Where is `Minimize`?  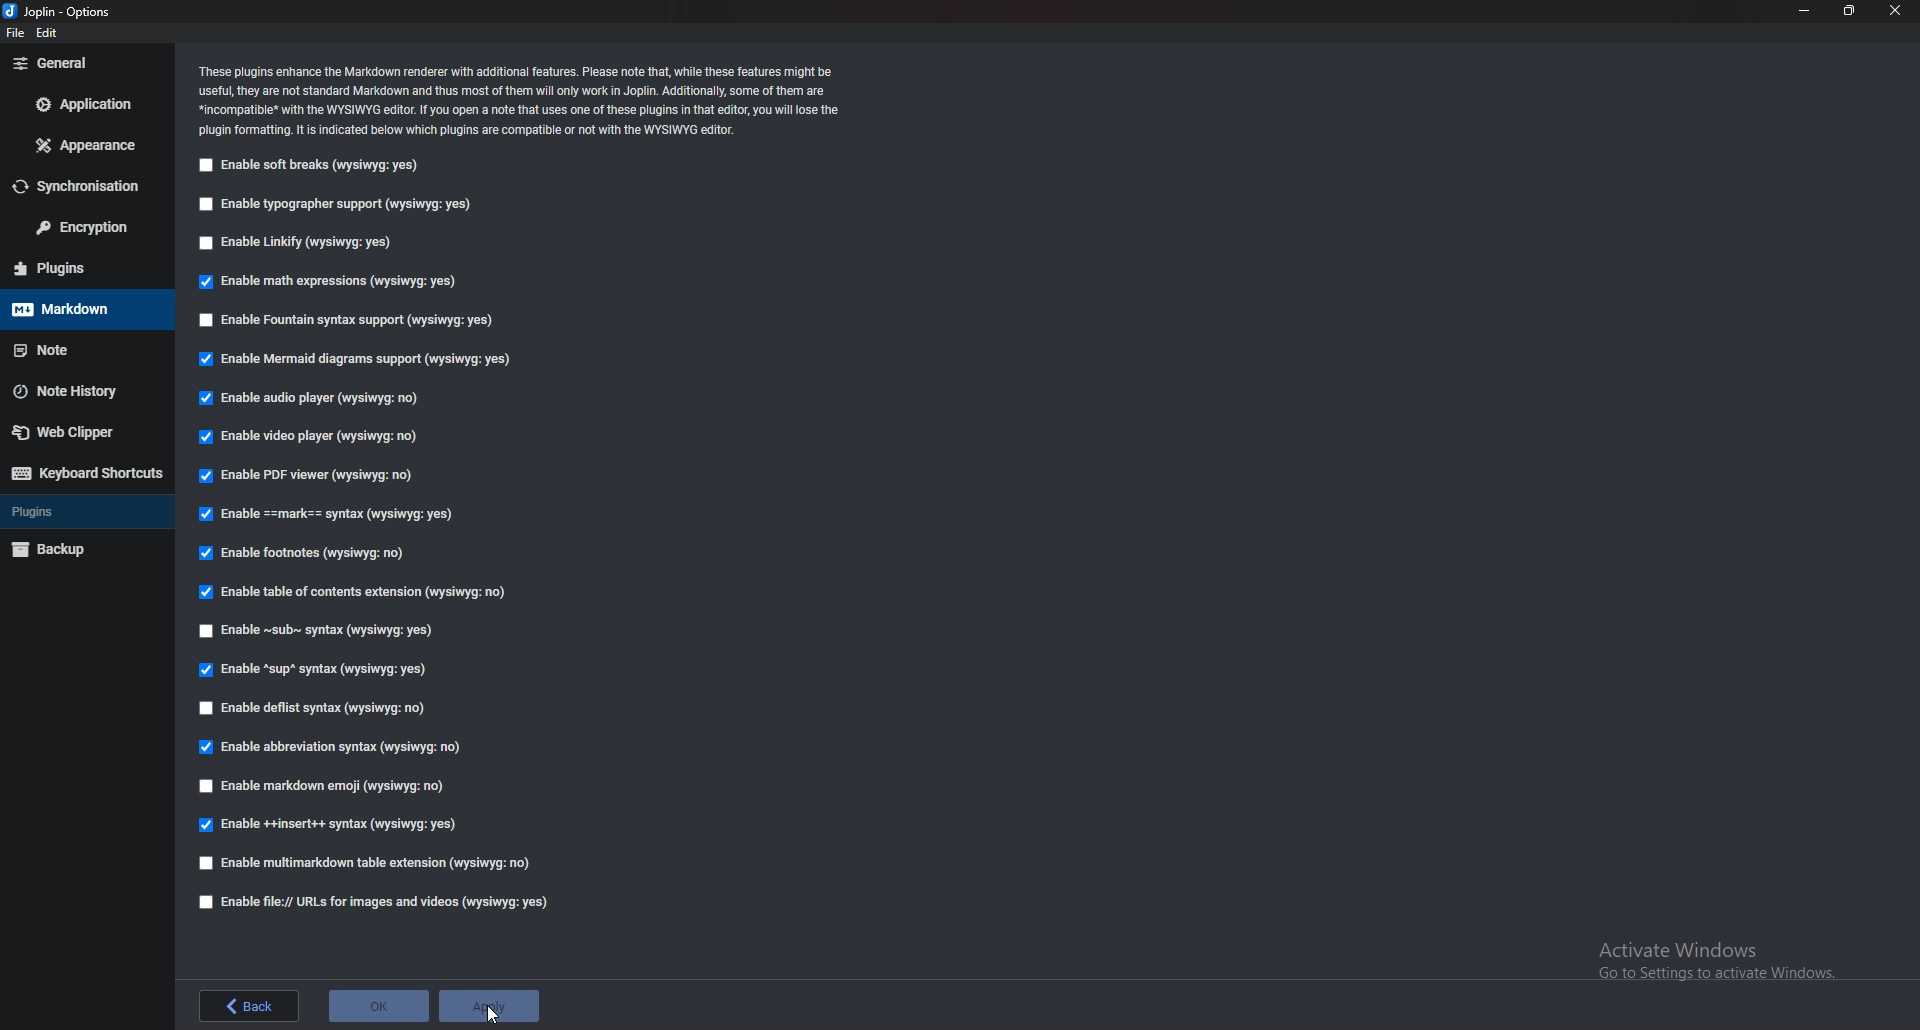
Minimize is located at coordinates (1805, 9).